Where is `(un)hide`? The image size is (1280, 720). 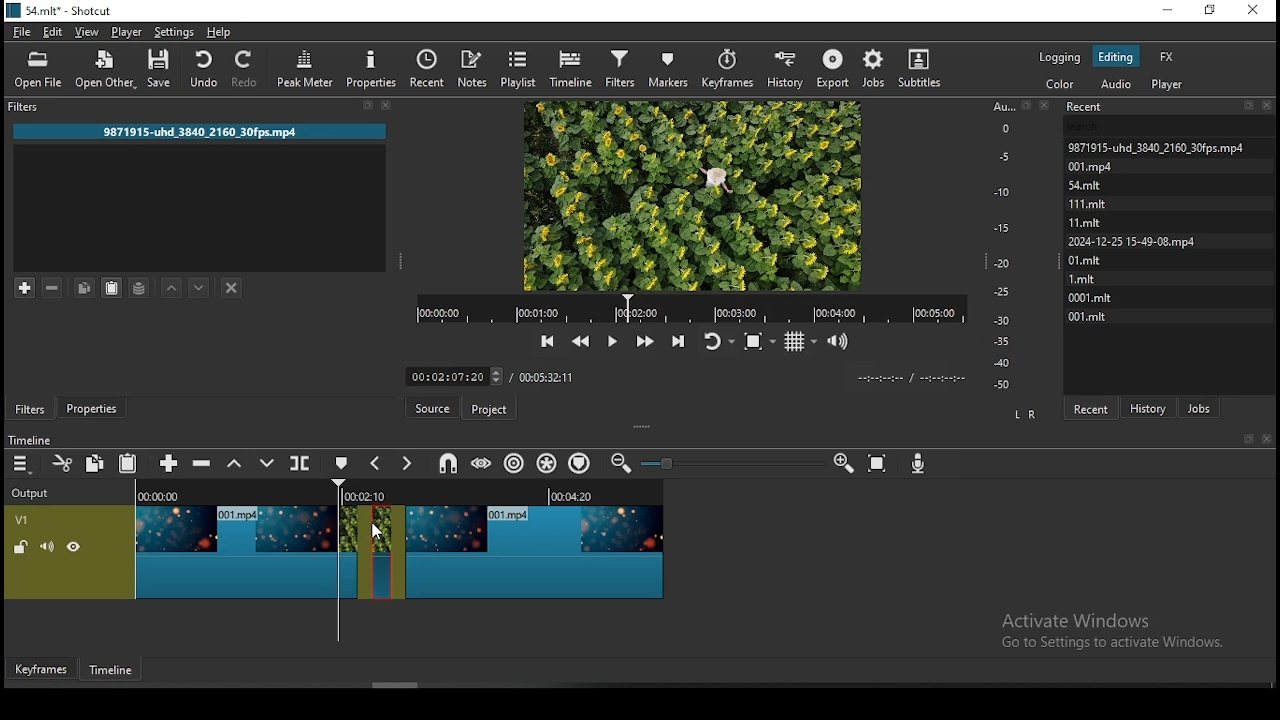 (un)hide is located at coordinates (75, 547).